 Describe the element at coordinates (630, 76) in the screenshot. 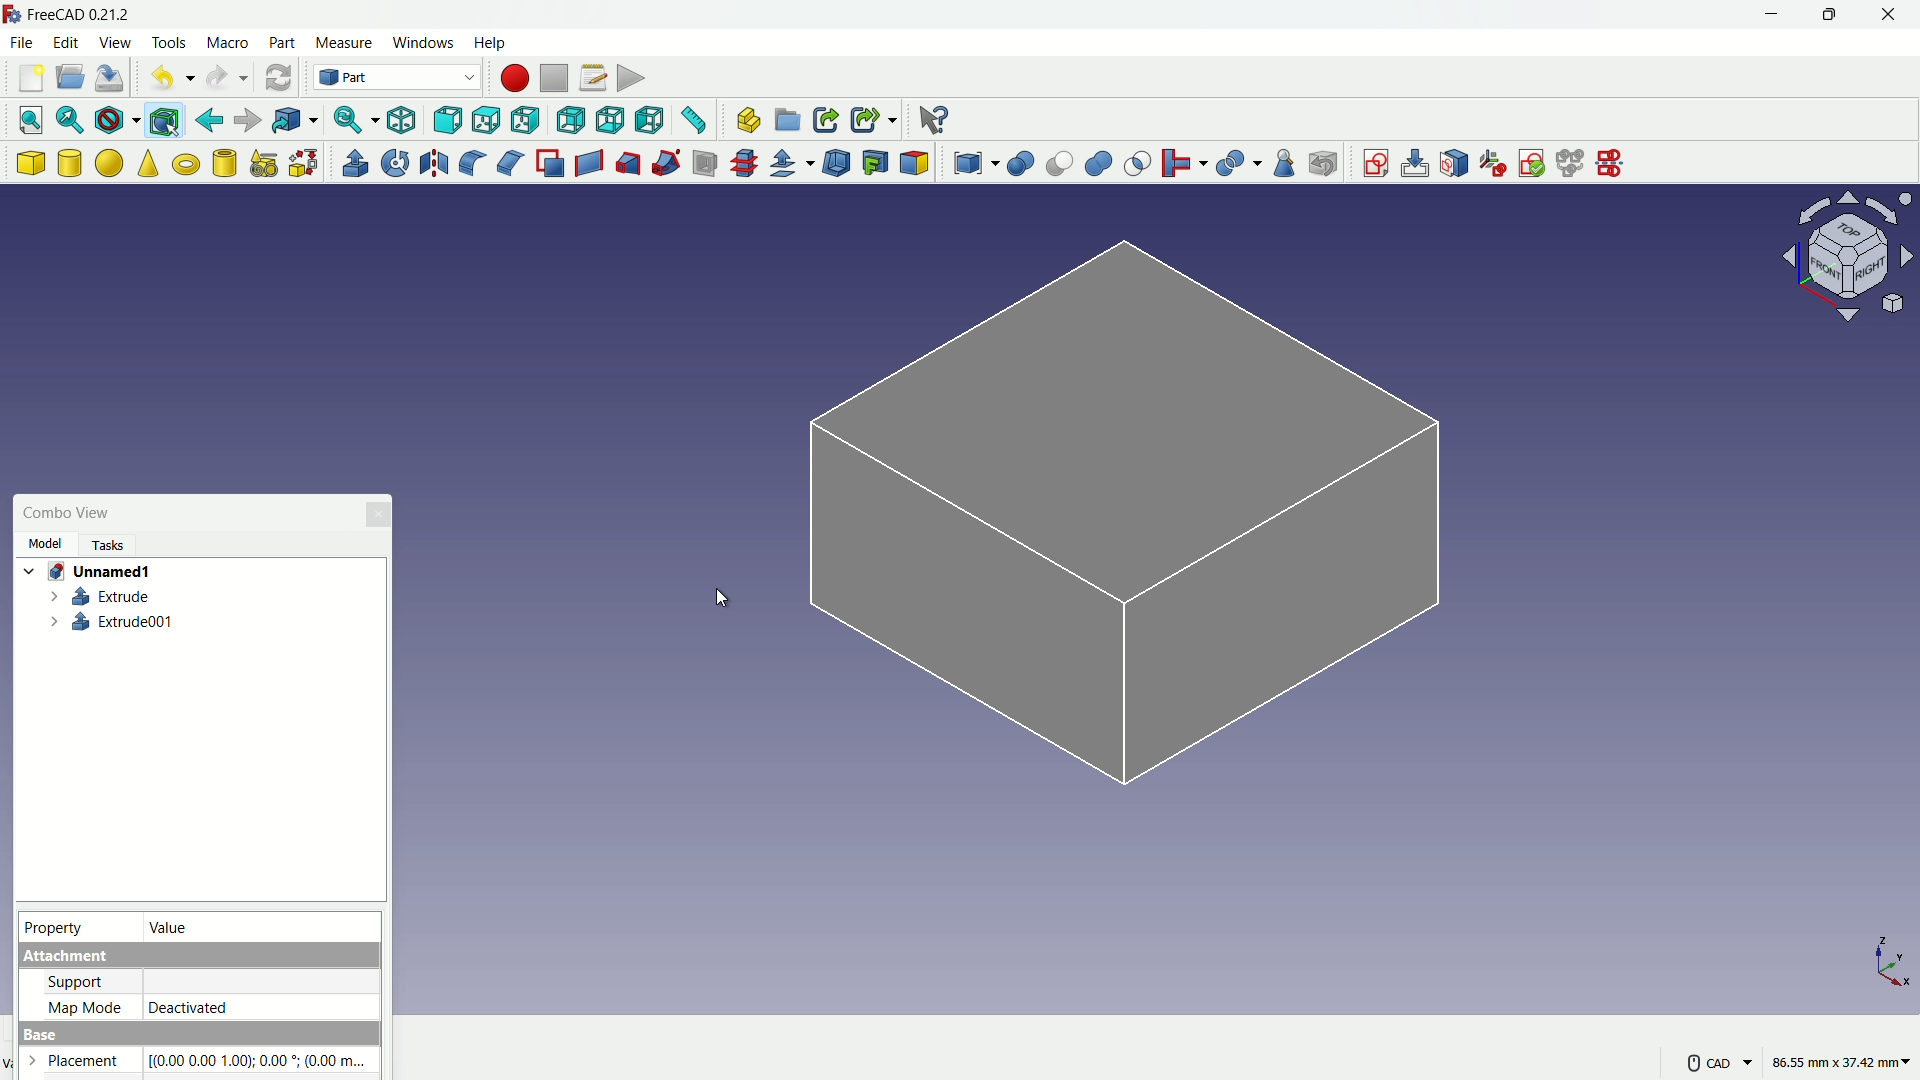

I see `execute macro` at that location.